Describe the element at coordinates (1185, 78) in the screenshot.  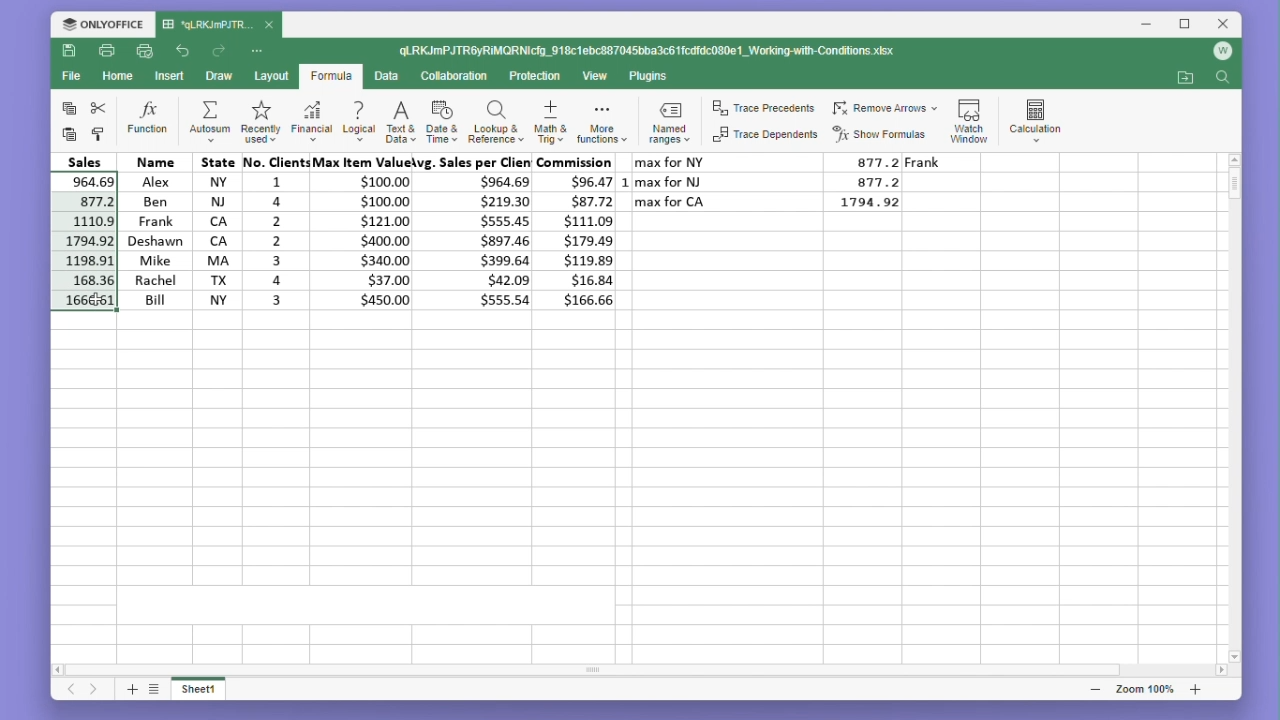
I see `Open my location` at that location.